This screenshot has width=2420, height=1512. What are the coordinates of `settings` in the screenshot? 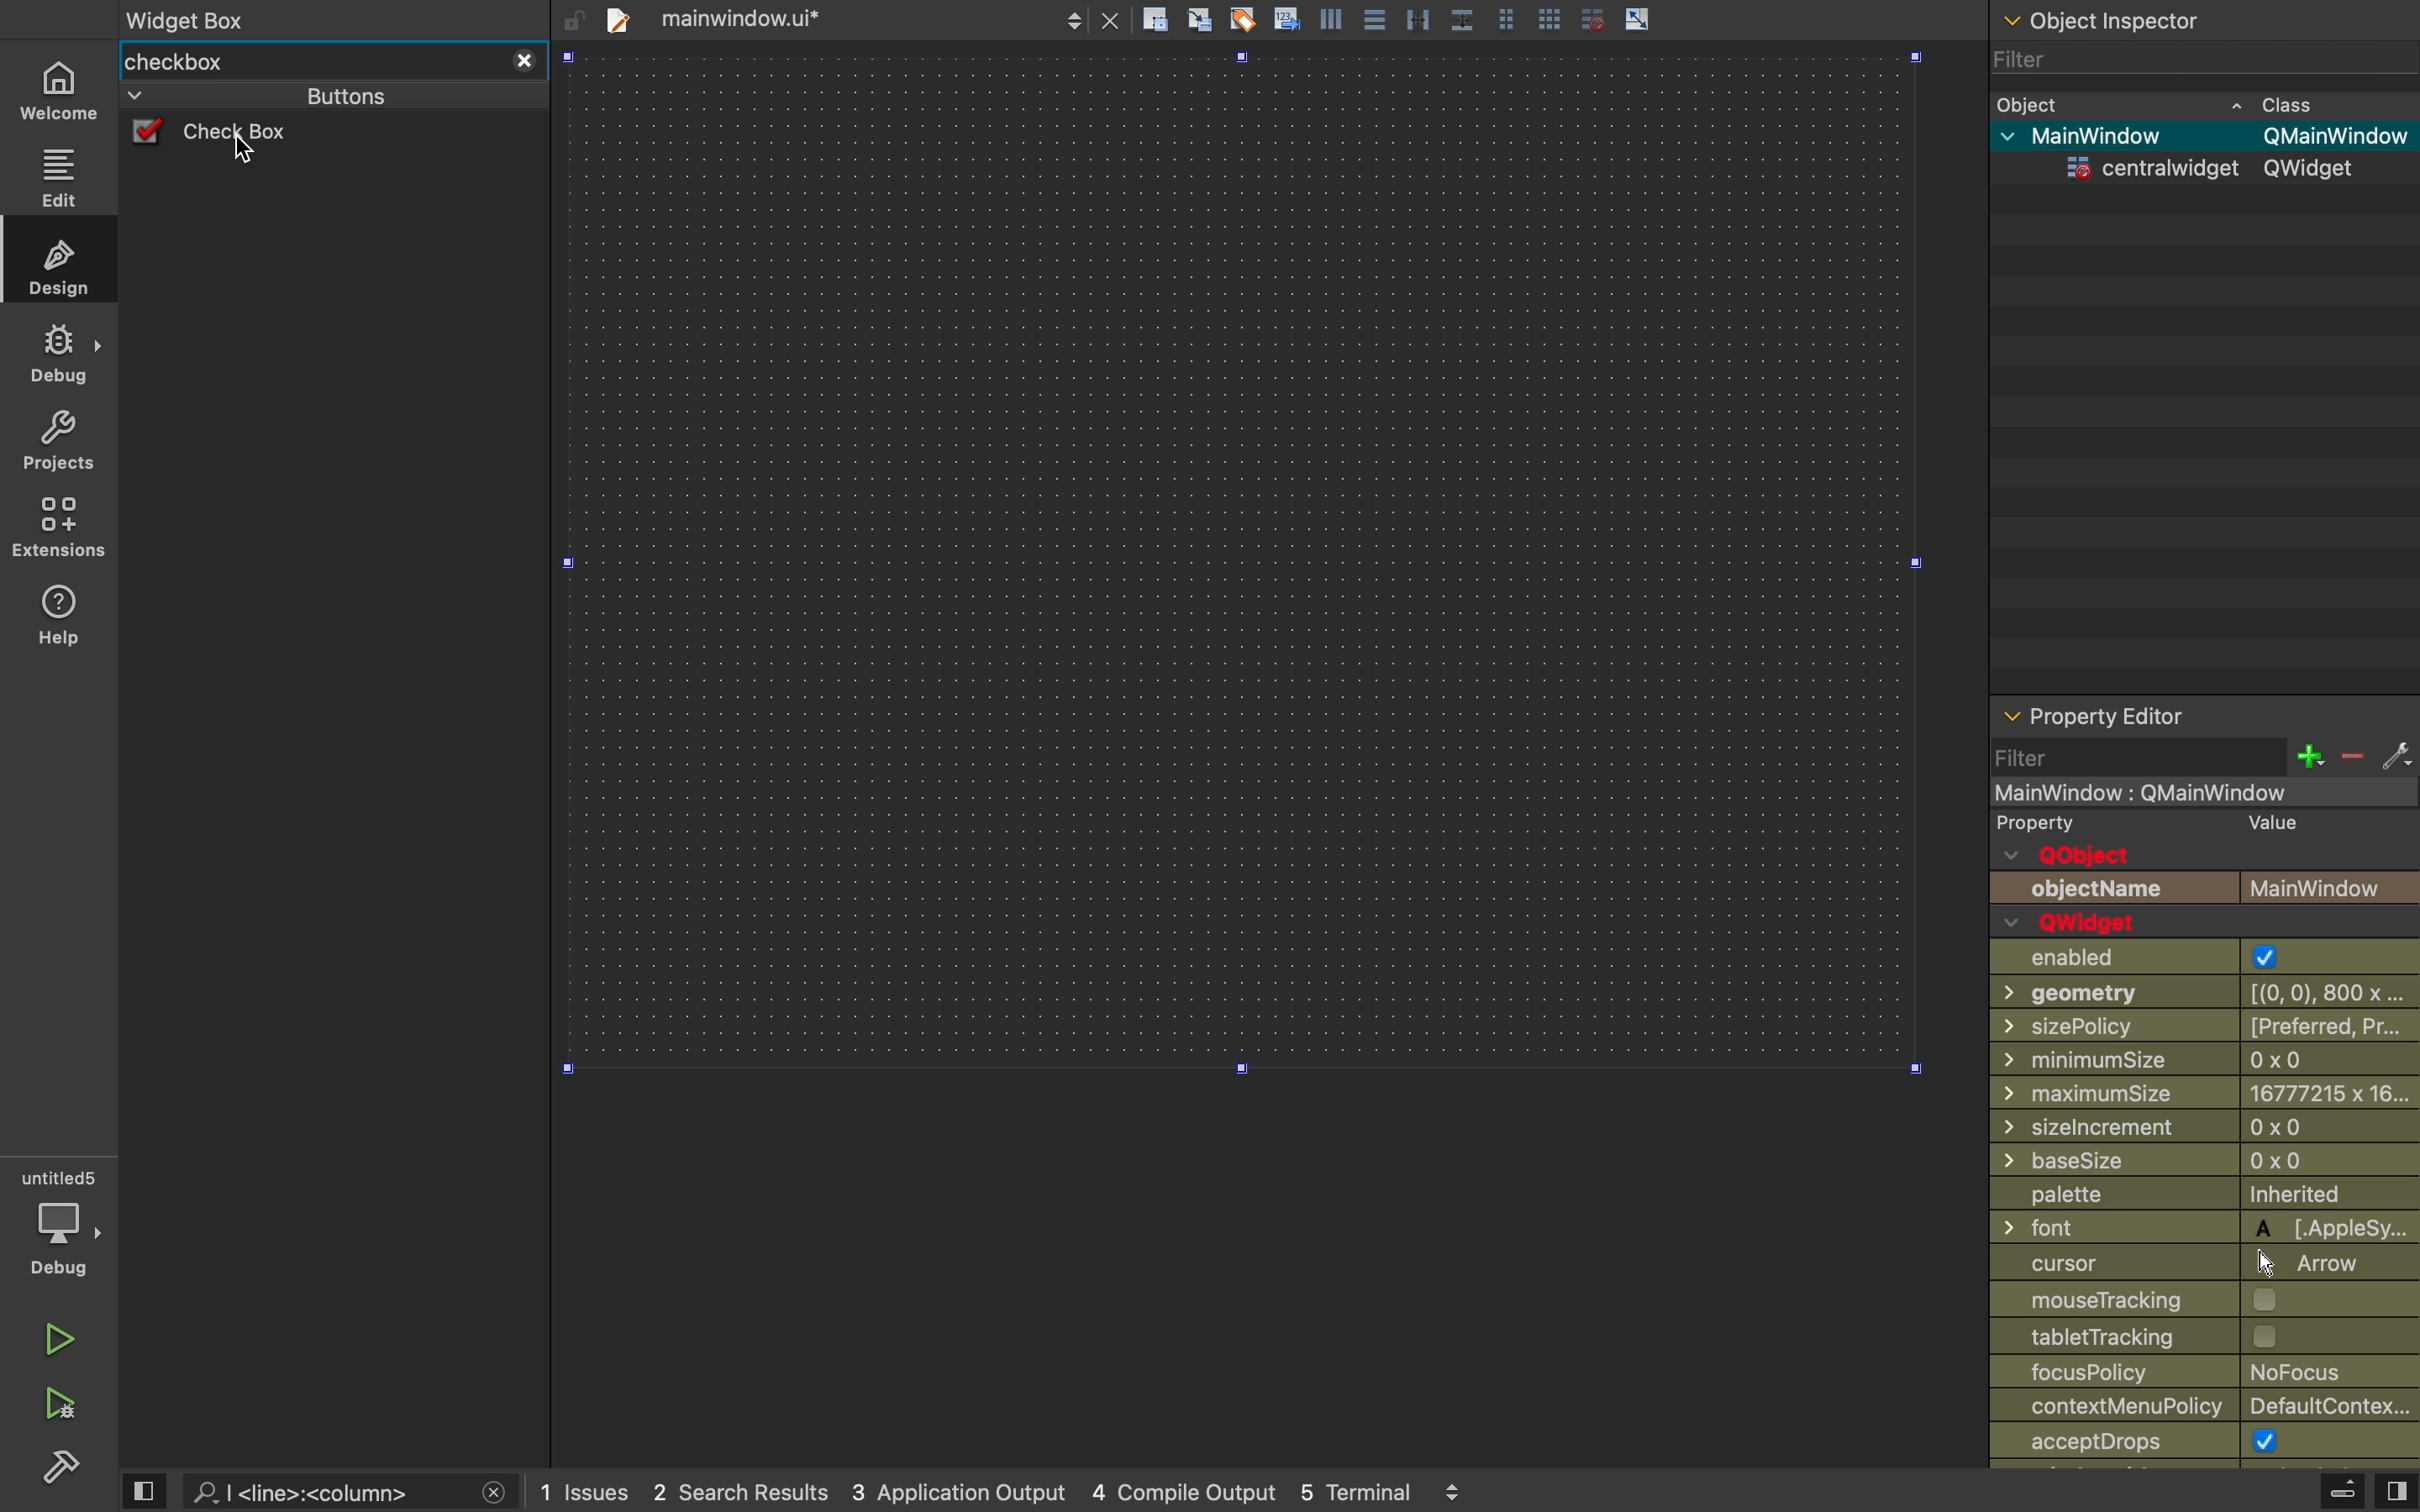 It's located at (2397, 758).